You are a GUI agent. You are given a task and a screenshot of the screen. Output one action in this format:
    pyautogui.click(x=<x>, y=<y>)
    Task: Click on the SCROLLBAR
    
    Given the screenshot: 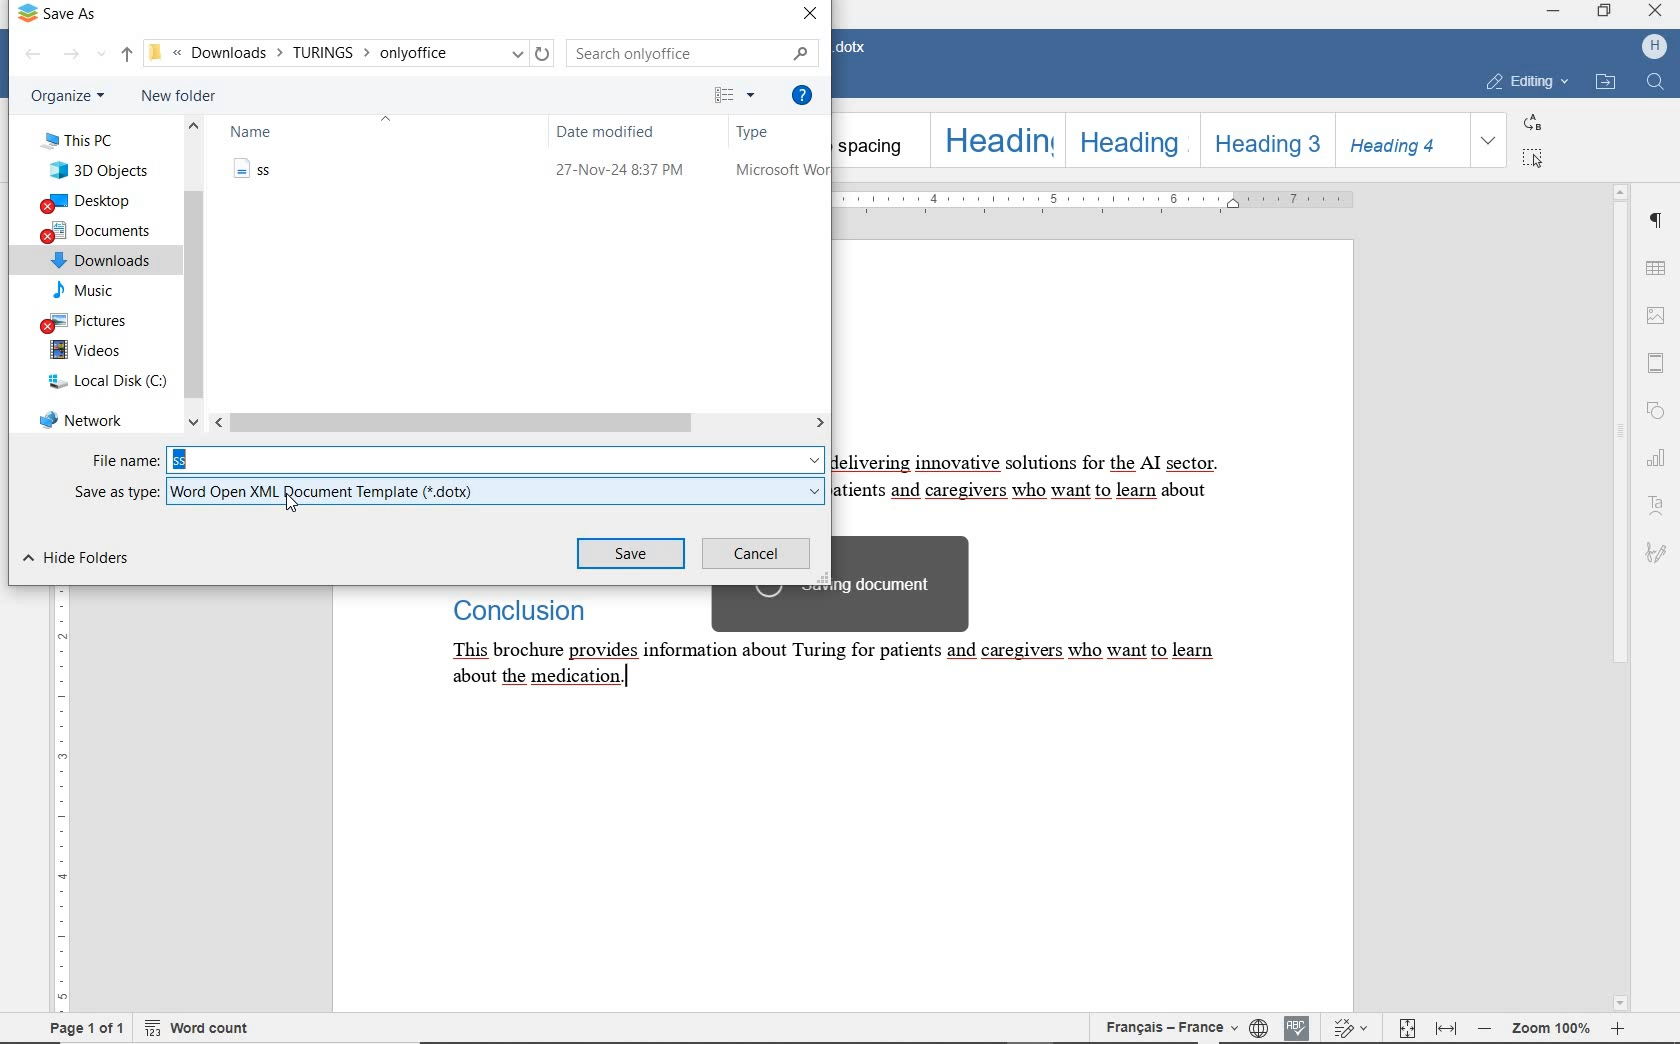 What is the action you would take?
    pyautogui.click(x=518, y=423)
    